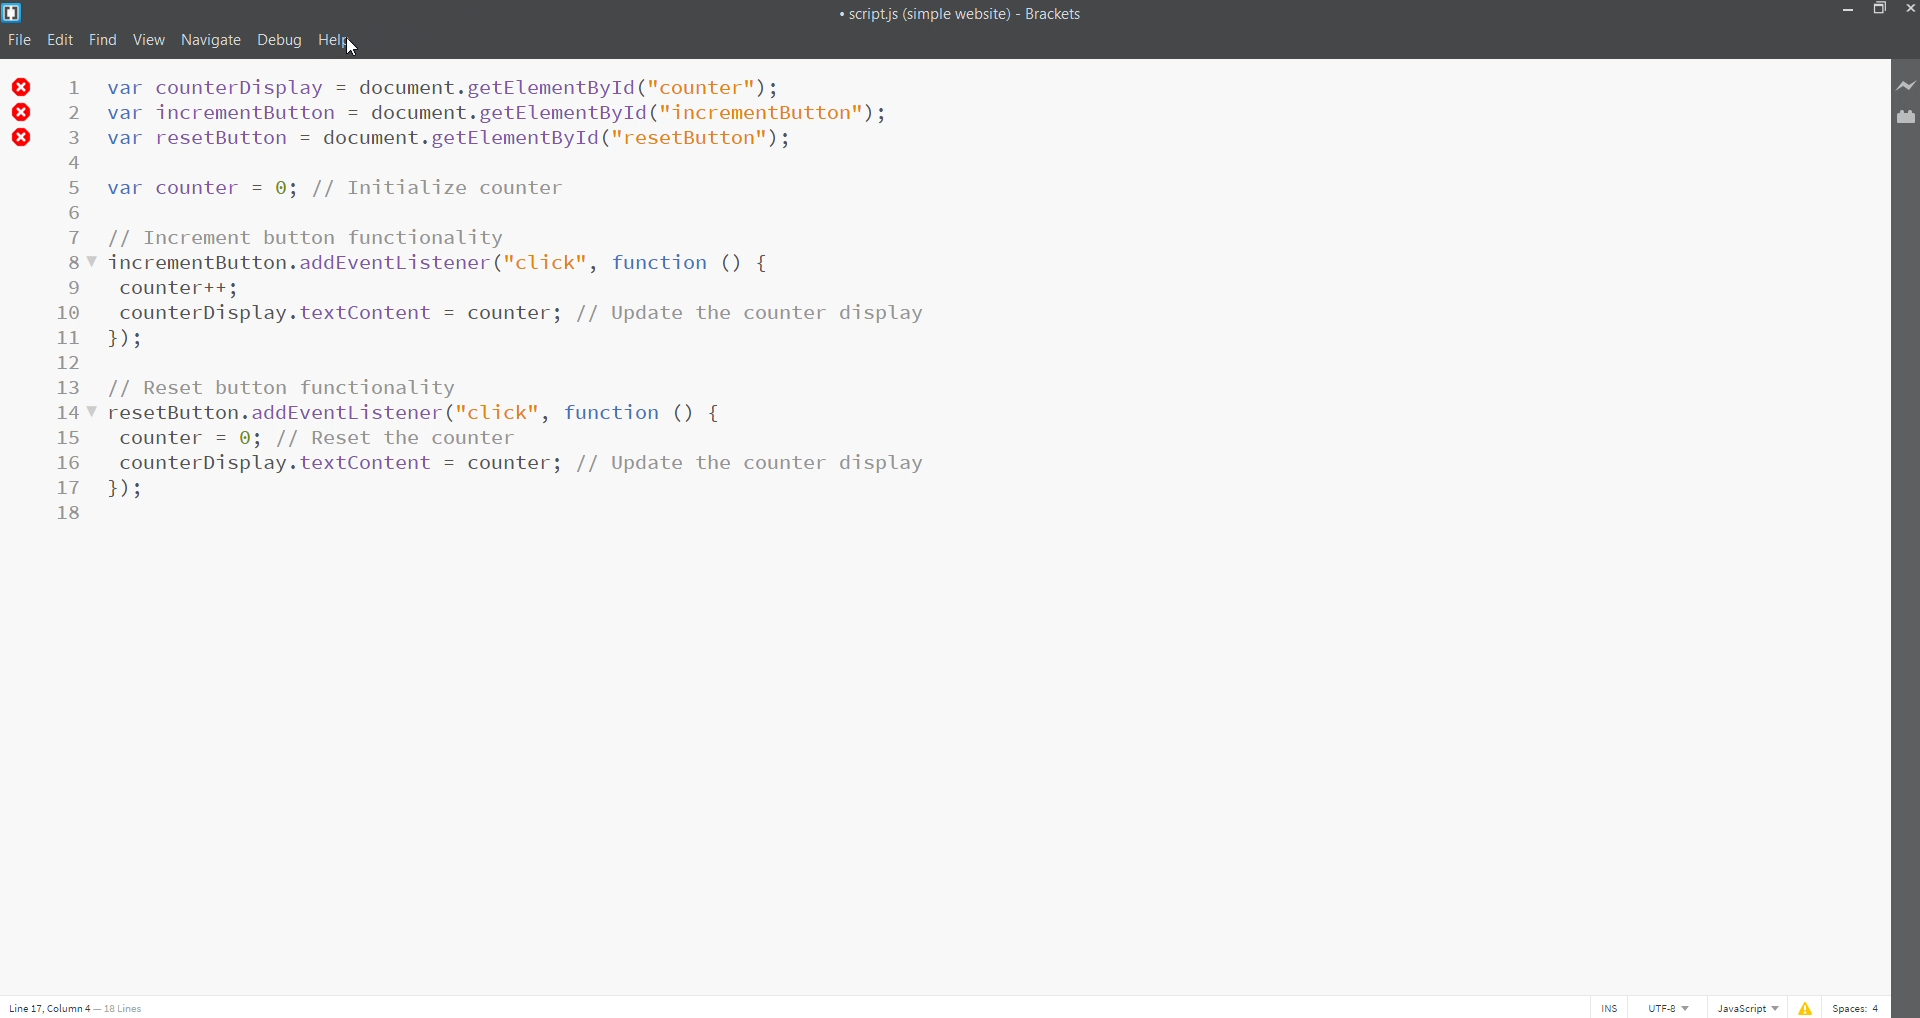 This screenshot has height=1018, width=1920. What do you see at coordinates (1663, 1006) in the screenshot?
I see `encoding` at bounding box center [1663, 1006].